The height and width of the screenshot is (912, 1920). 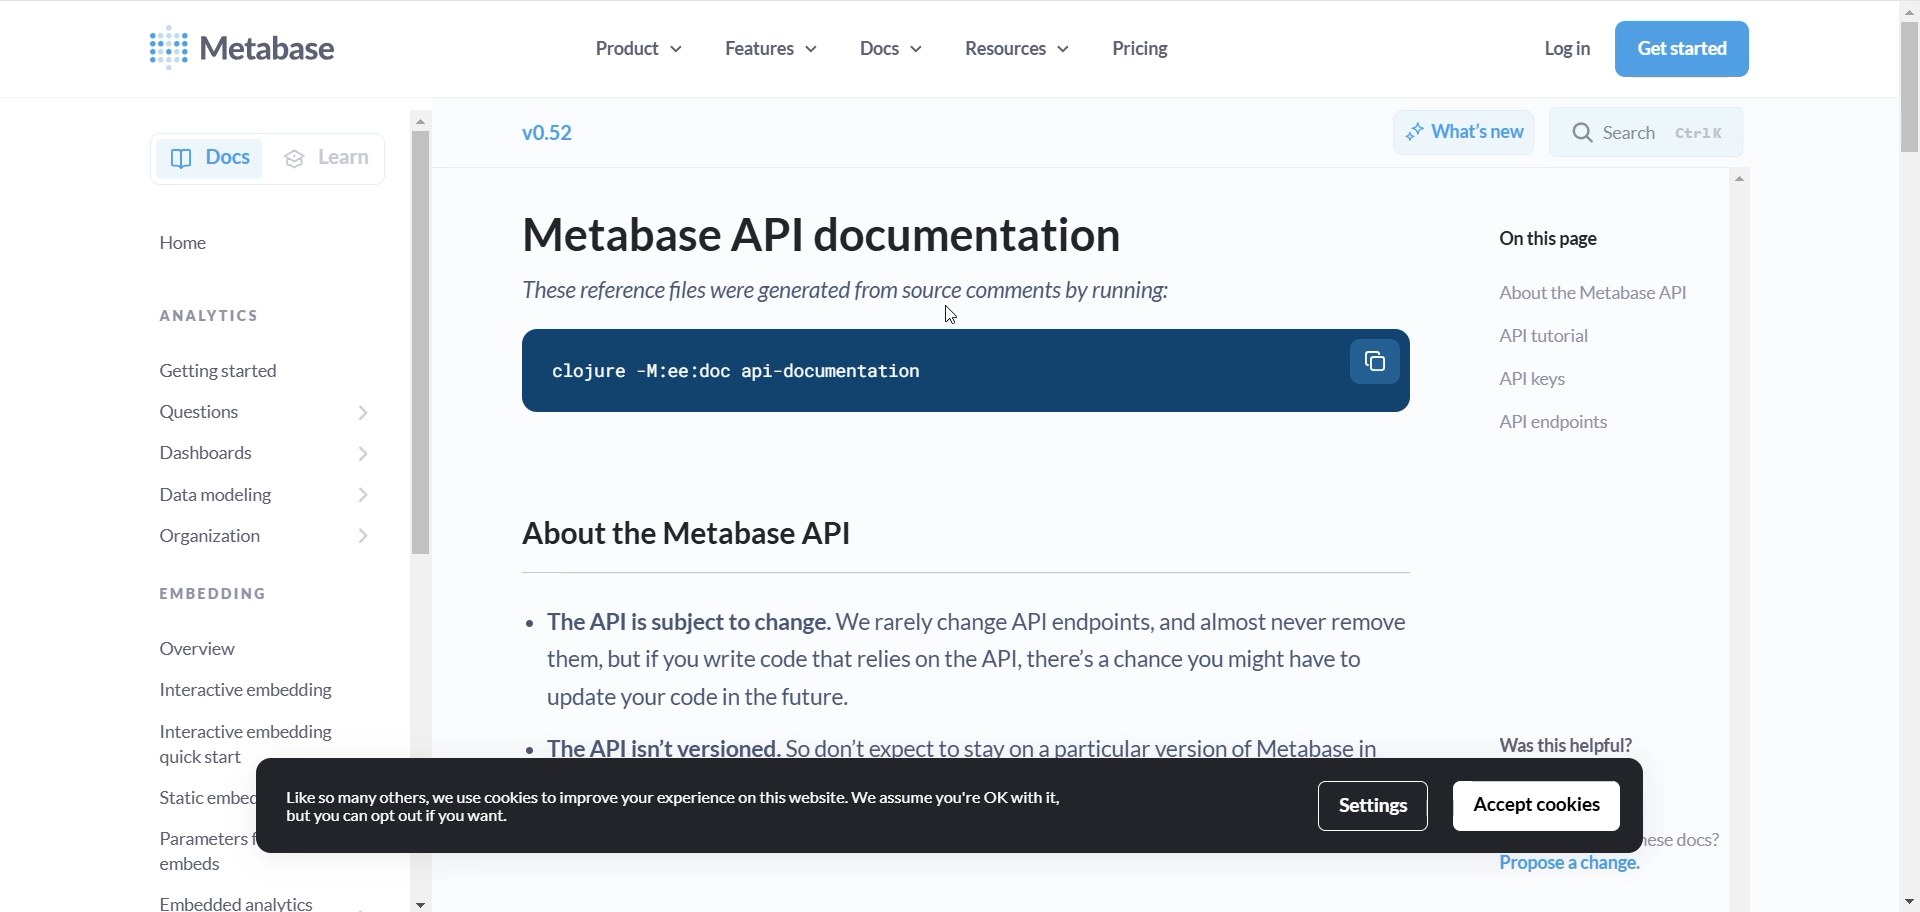 I want to click on log in, so click(x=1559, y=50).